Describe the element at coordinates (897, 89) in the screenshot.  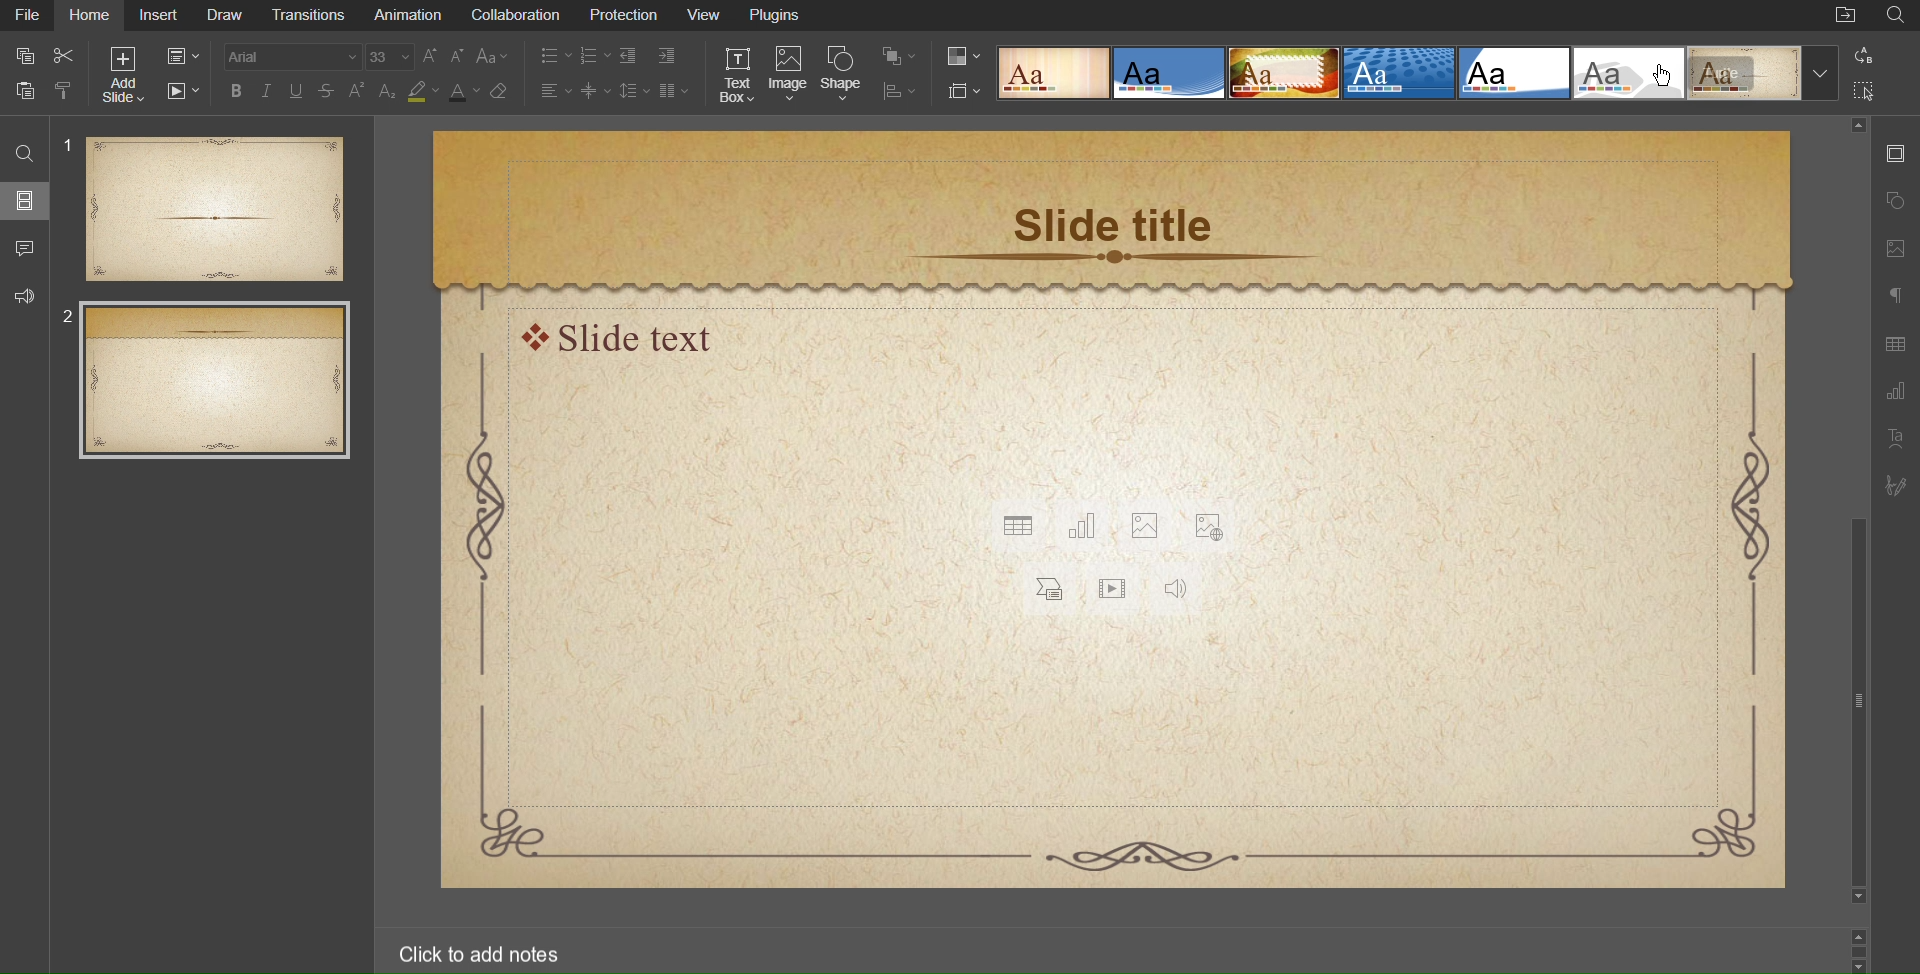
I see `Distribute` at that location.